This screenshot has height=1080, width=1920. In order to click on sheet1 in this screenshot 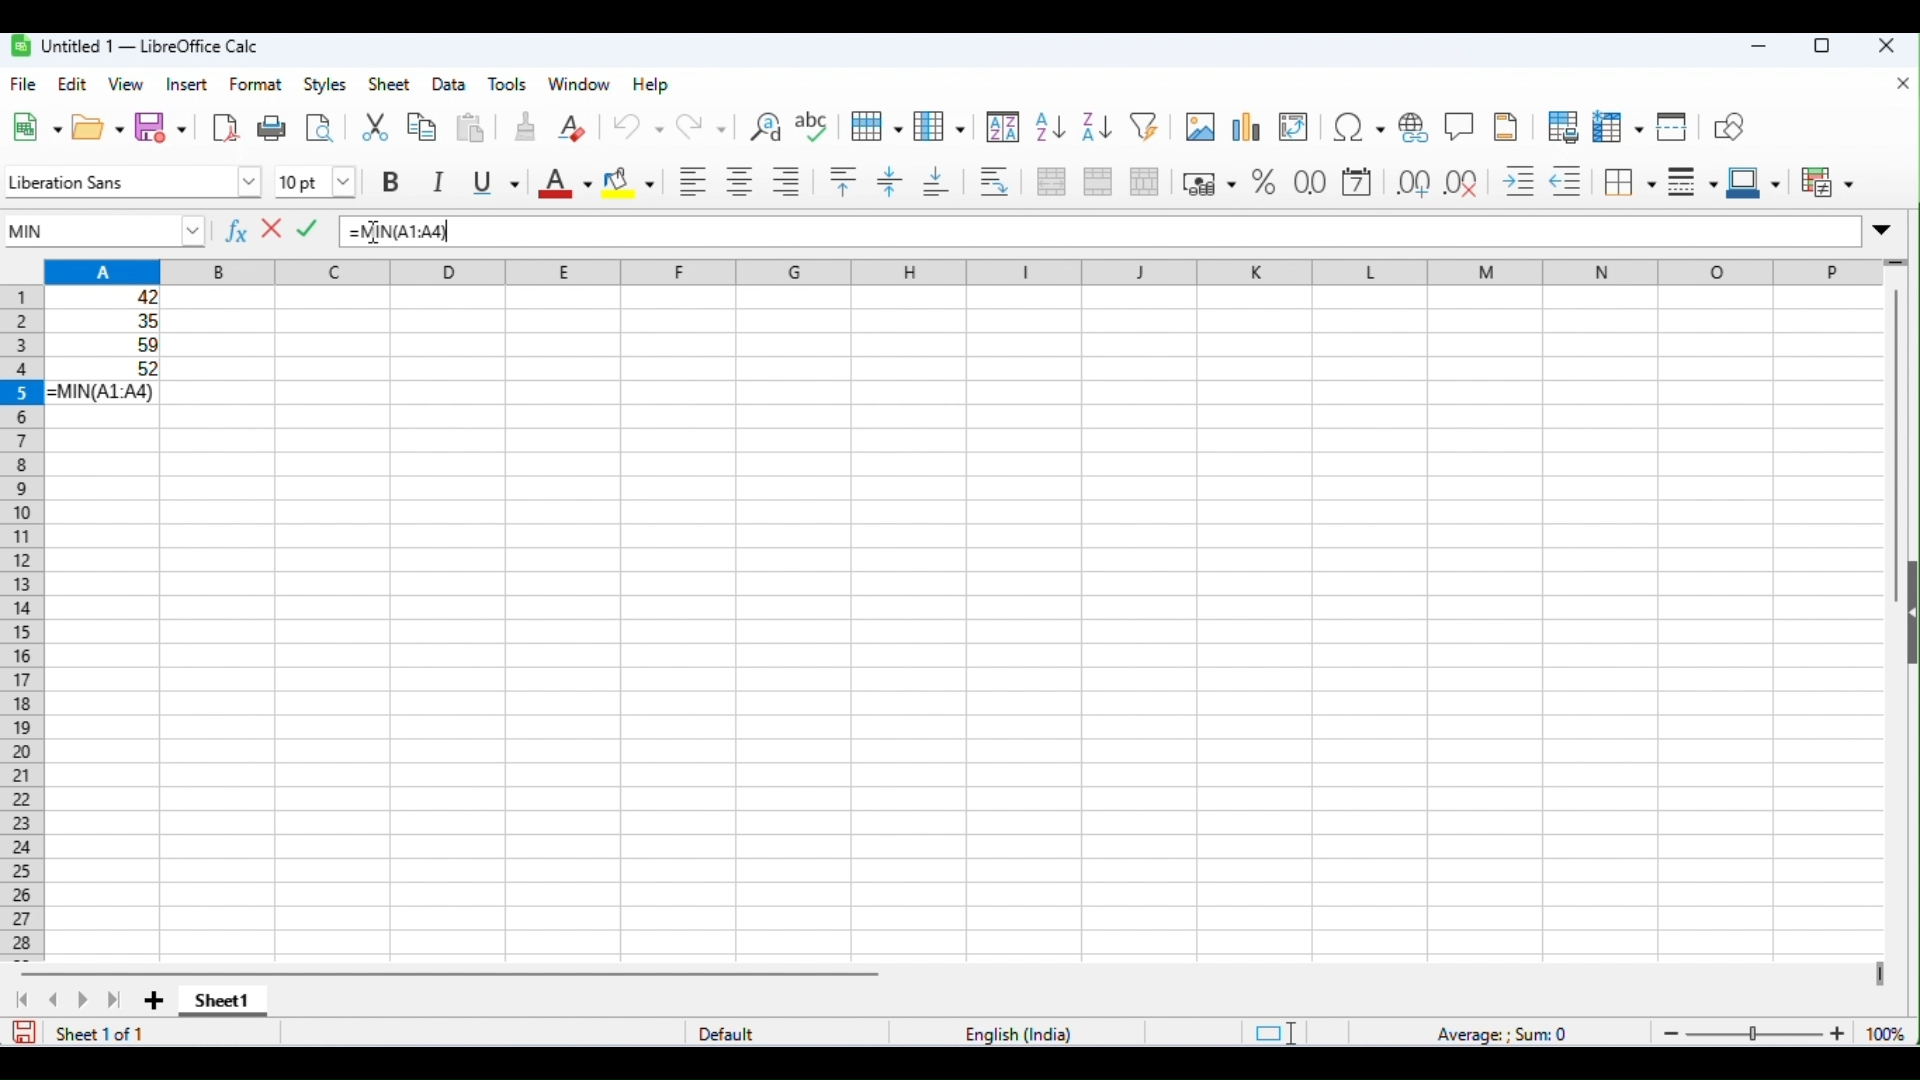, I will do `click(223, 1004)`.